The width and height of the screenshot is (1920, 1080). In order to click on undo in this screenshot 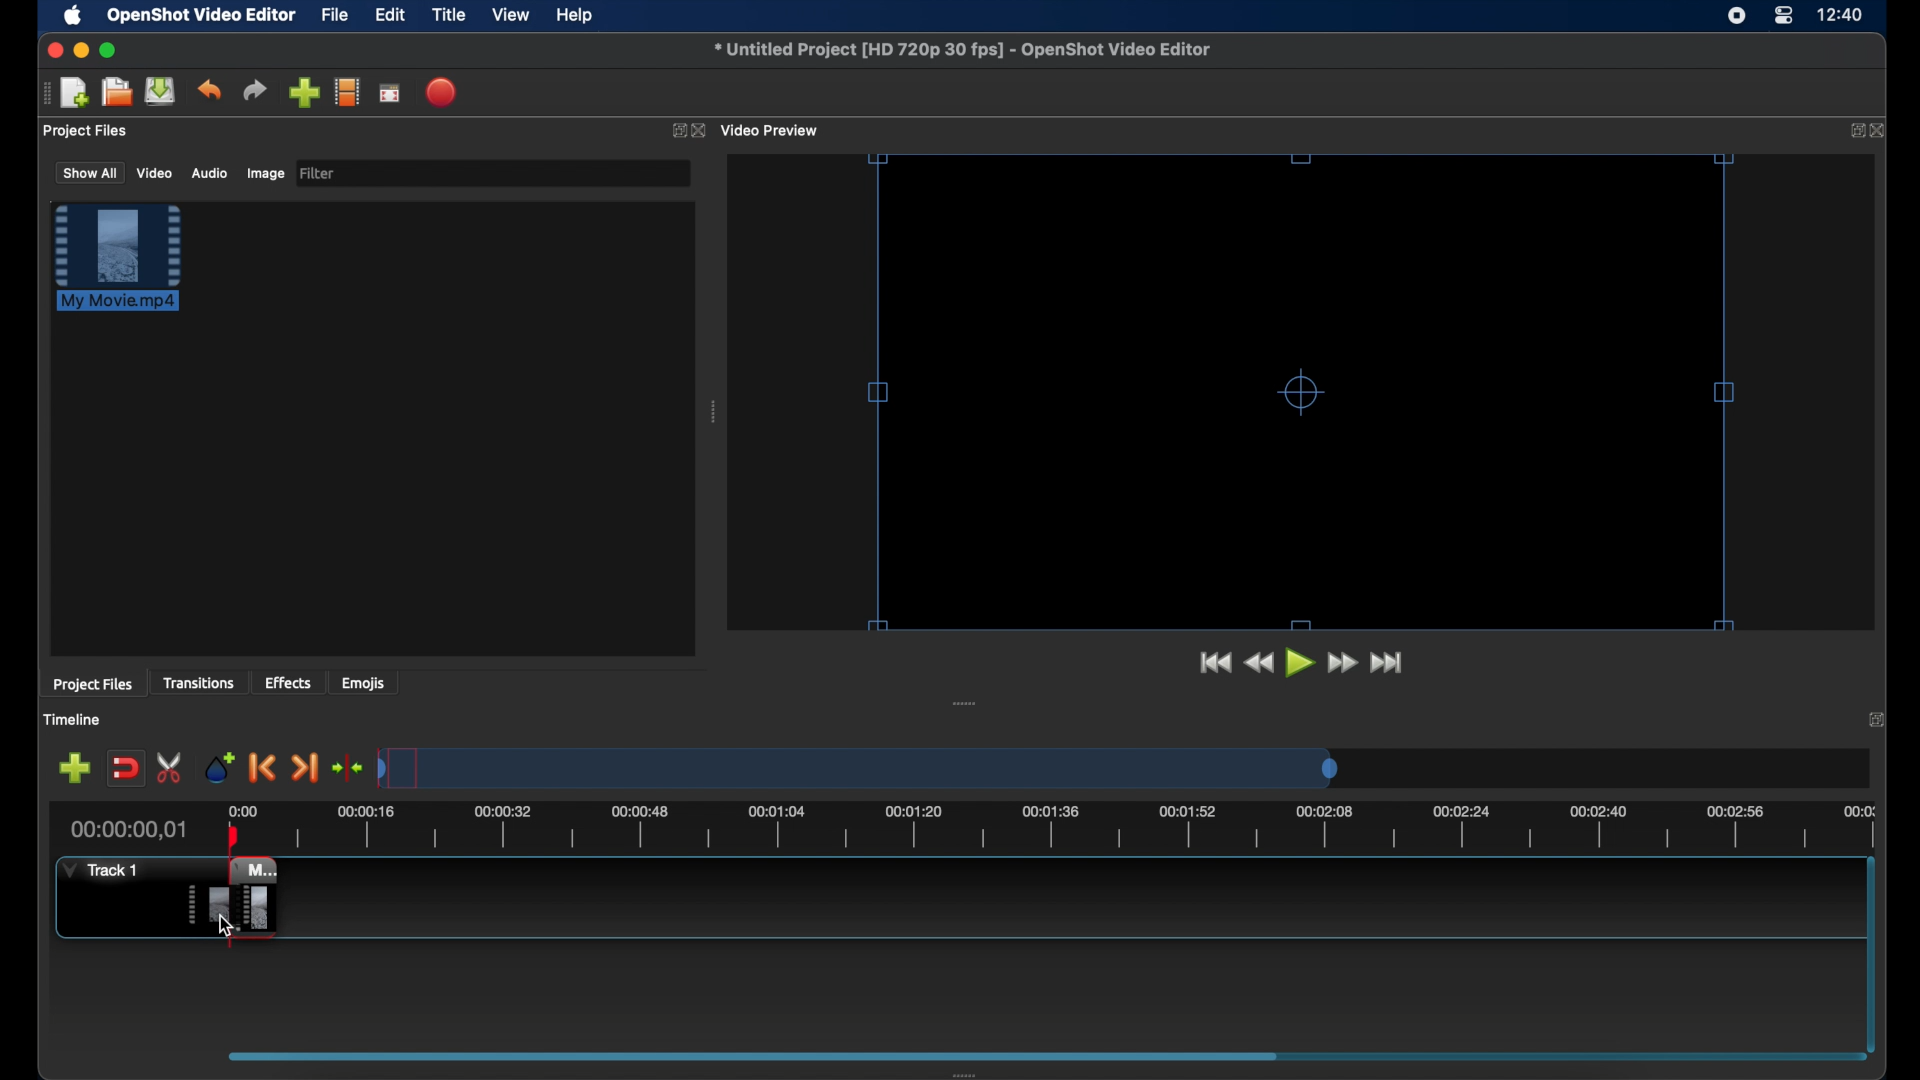, I will do `click(209, 89)`.